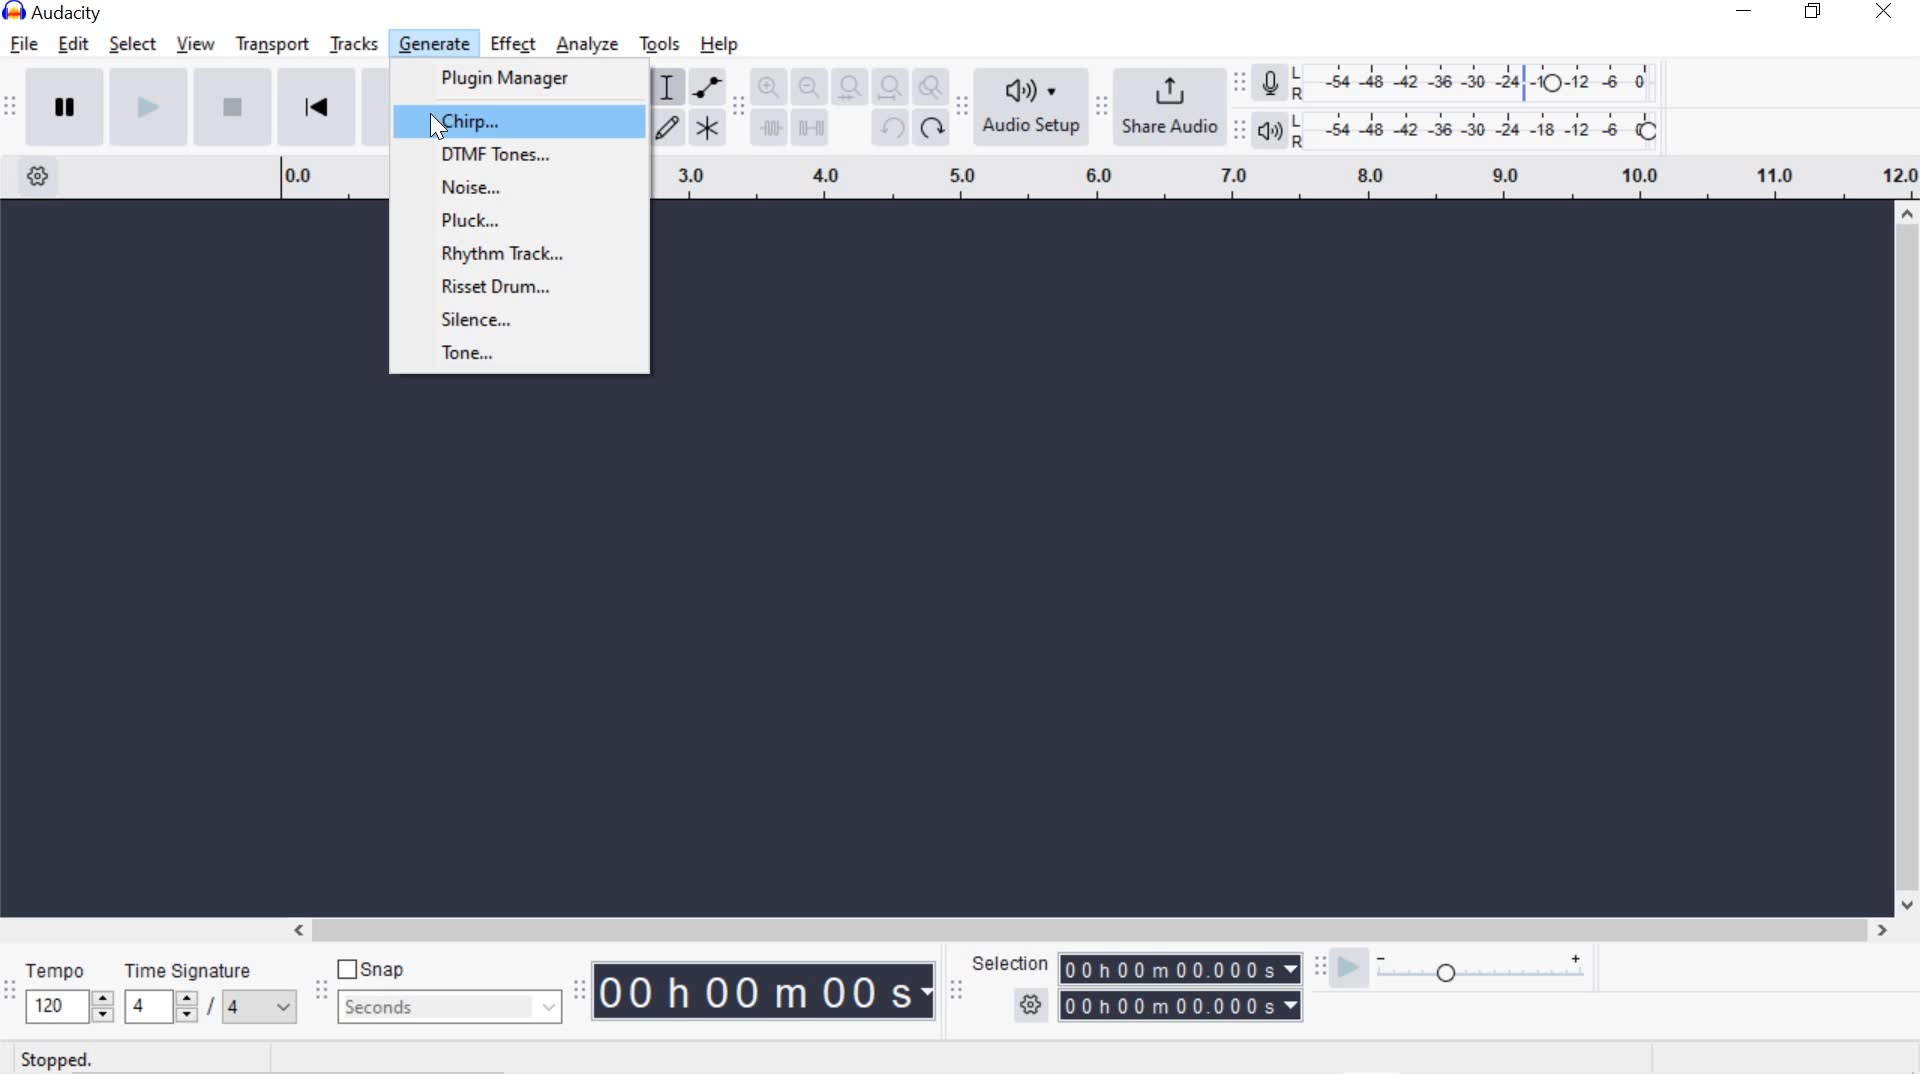 Image resolution: width=1920 pixels, height=1074 pixels. Describe the element at coordinates (518, 79) in the screenshot. I see `Plugin manager` at that location.